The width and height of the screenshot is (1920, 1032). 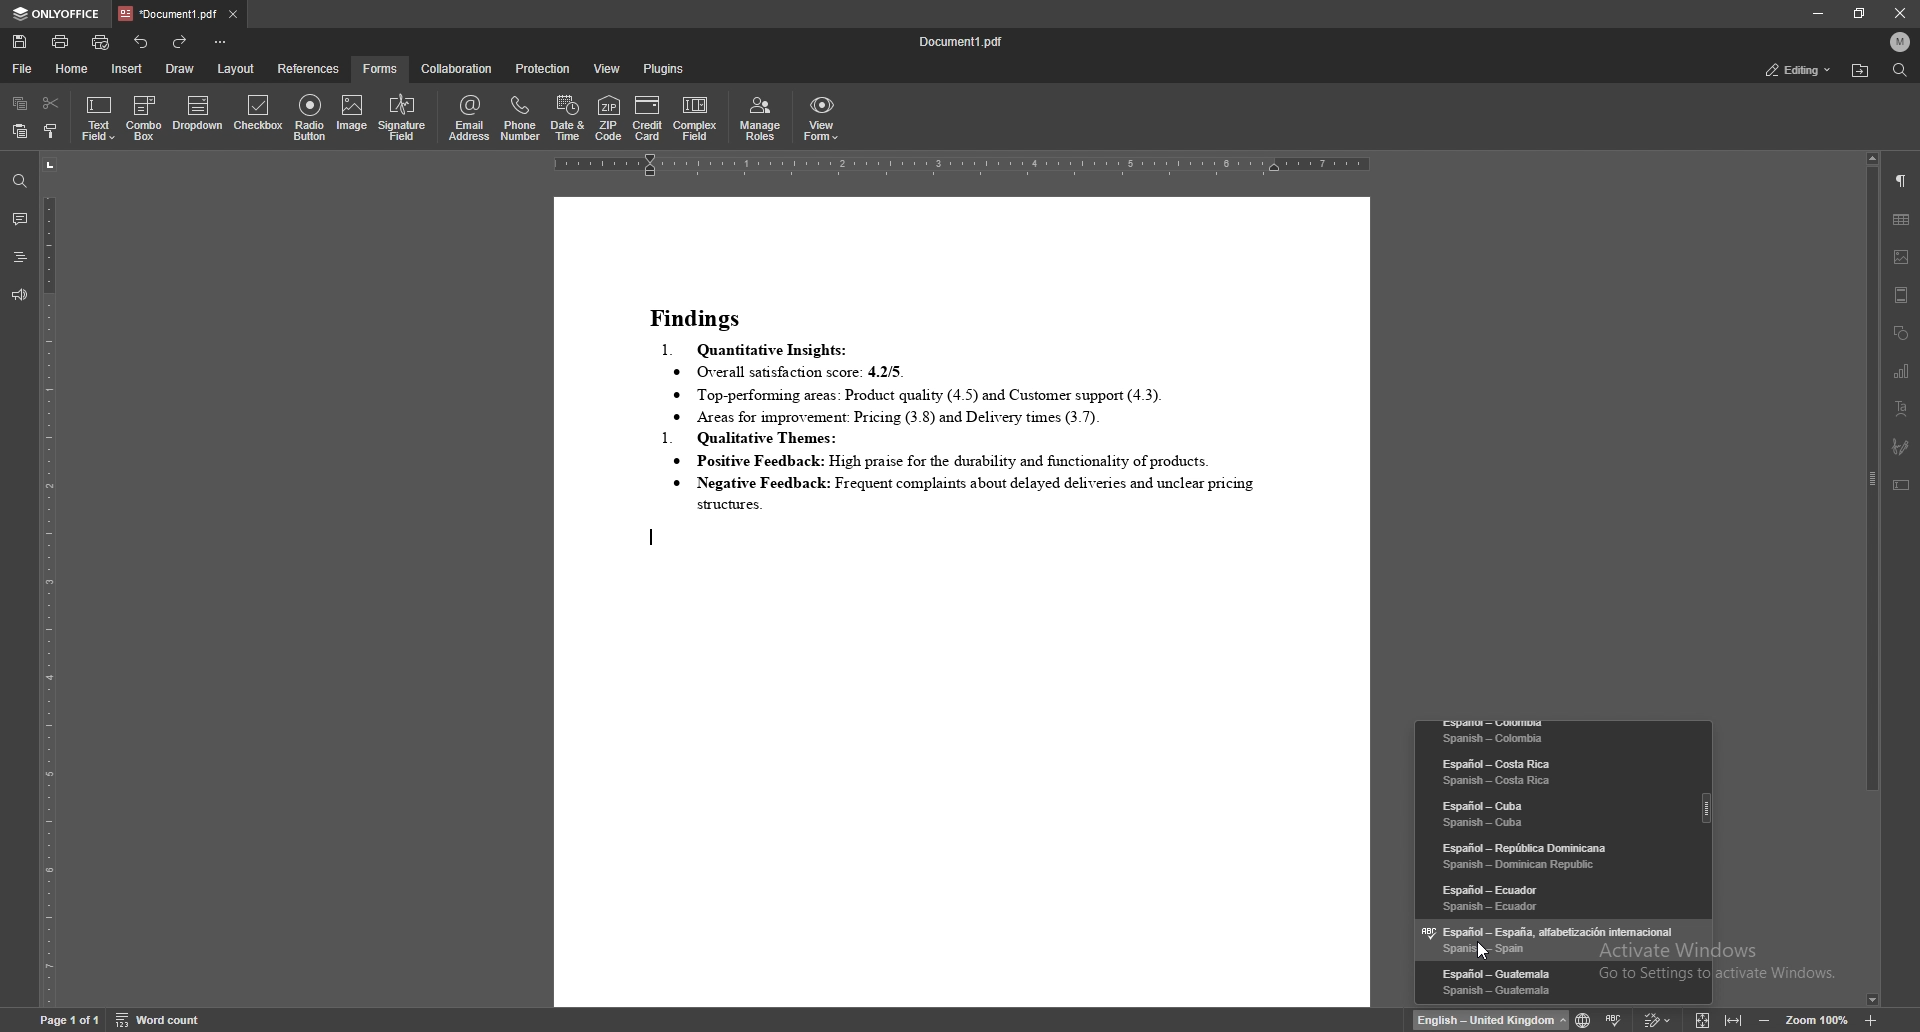 What do you see at coordinates (1871, 1020) in the screenshot?
I see `zoom in` at bounding box center [1871, 1020].